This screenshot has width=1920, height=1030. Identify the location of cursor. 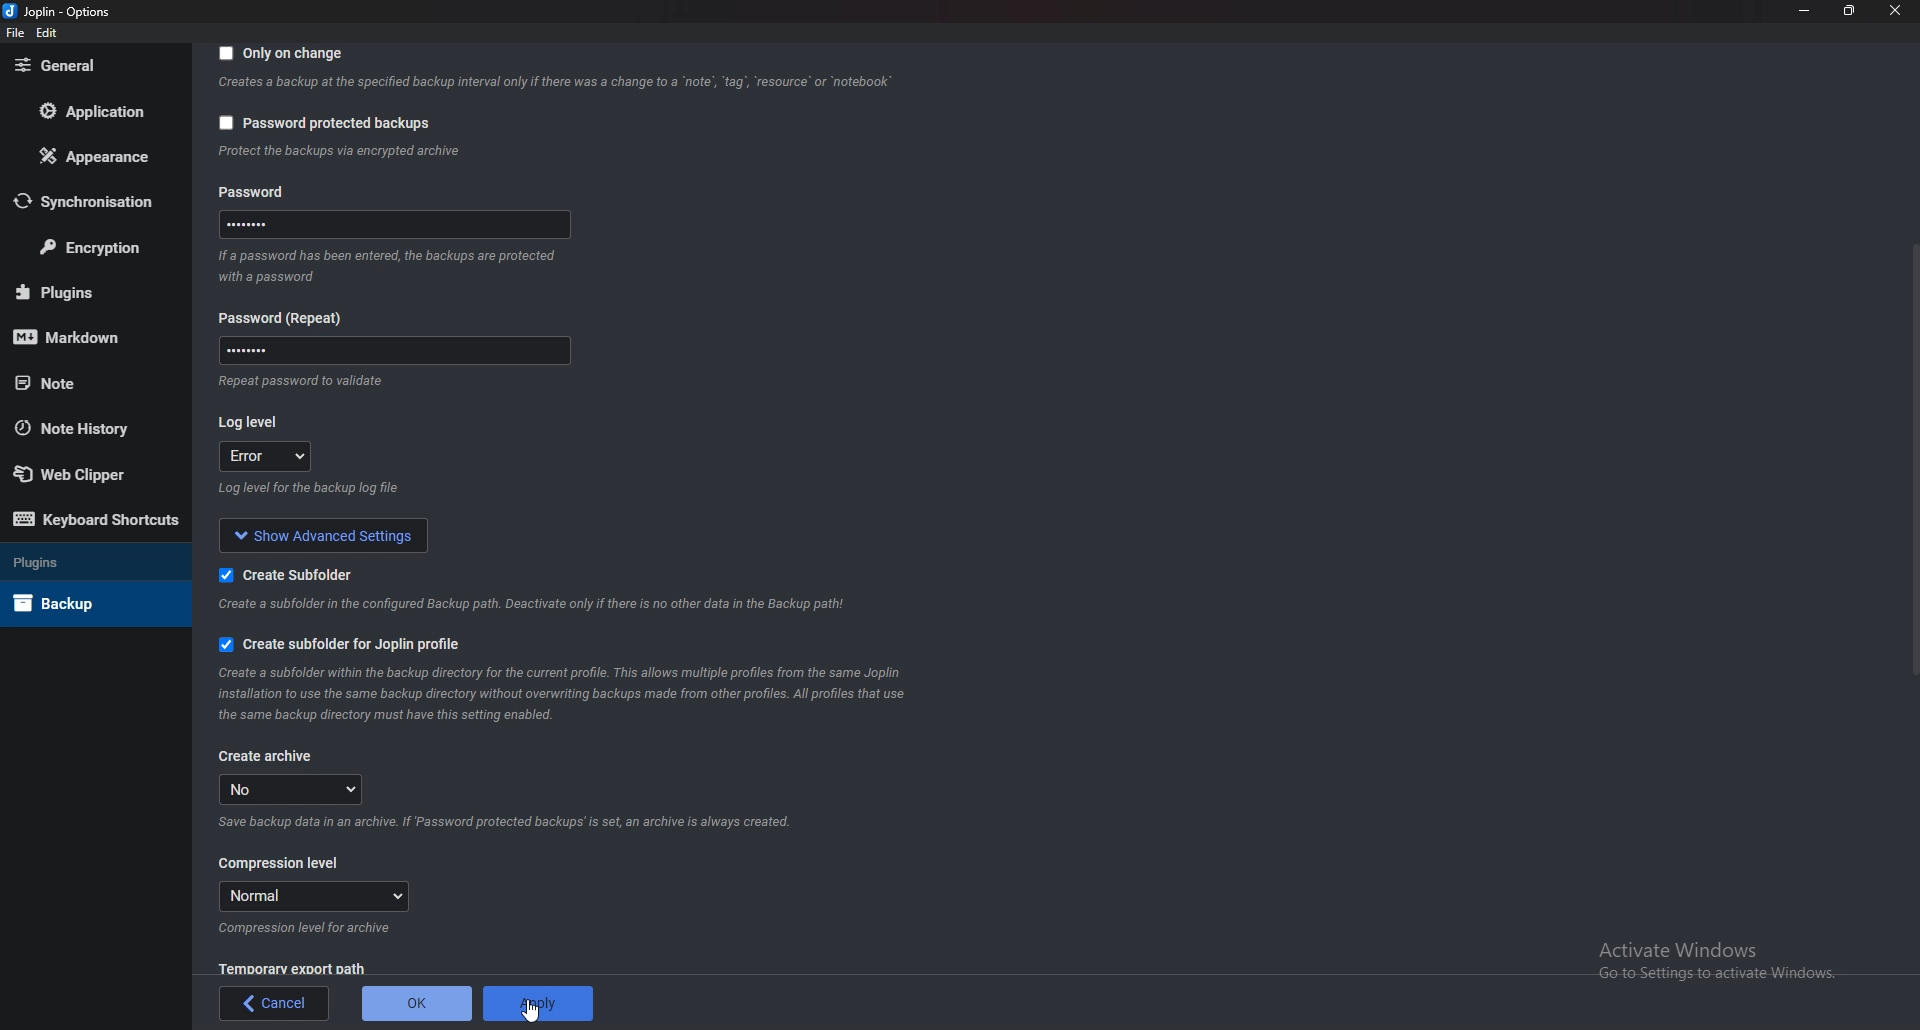
(531, 1010).